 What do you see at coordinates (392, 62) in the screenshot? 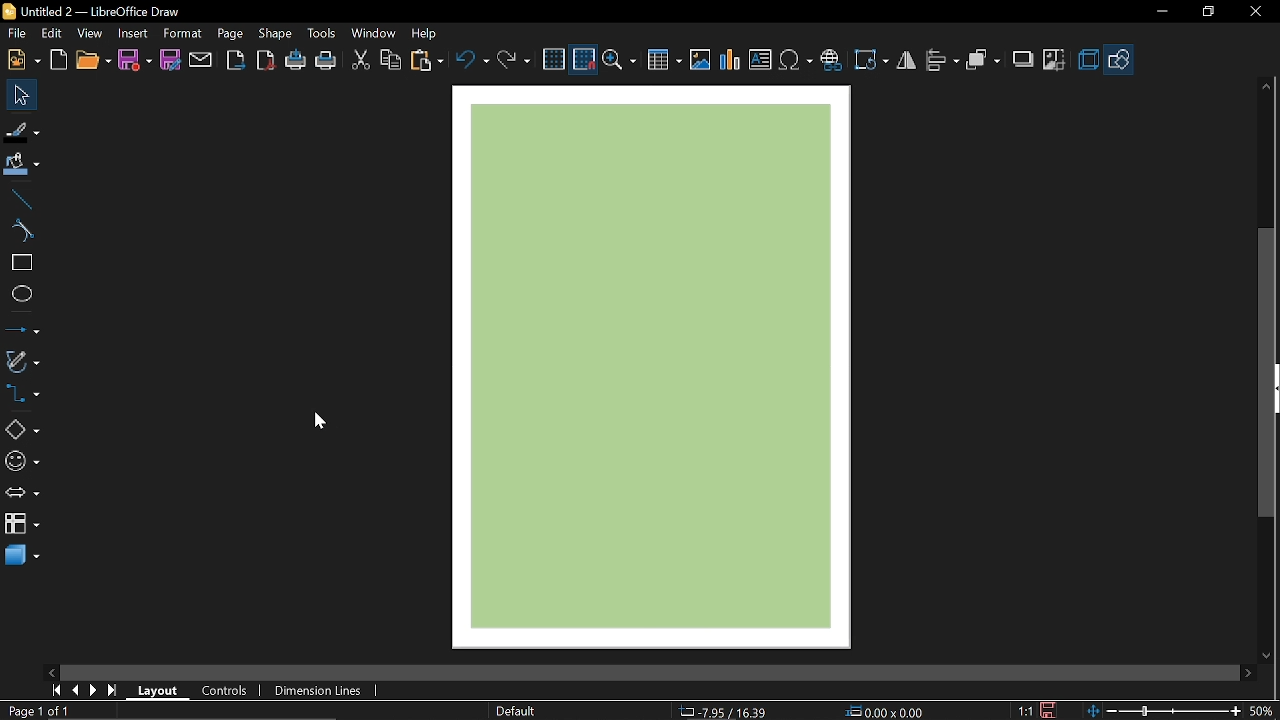
I see `Copy` at bounding box center [392, 62].